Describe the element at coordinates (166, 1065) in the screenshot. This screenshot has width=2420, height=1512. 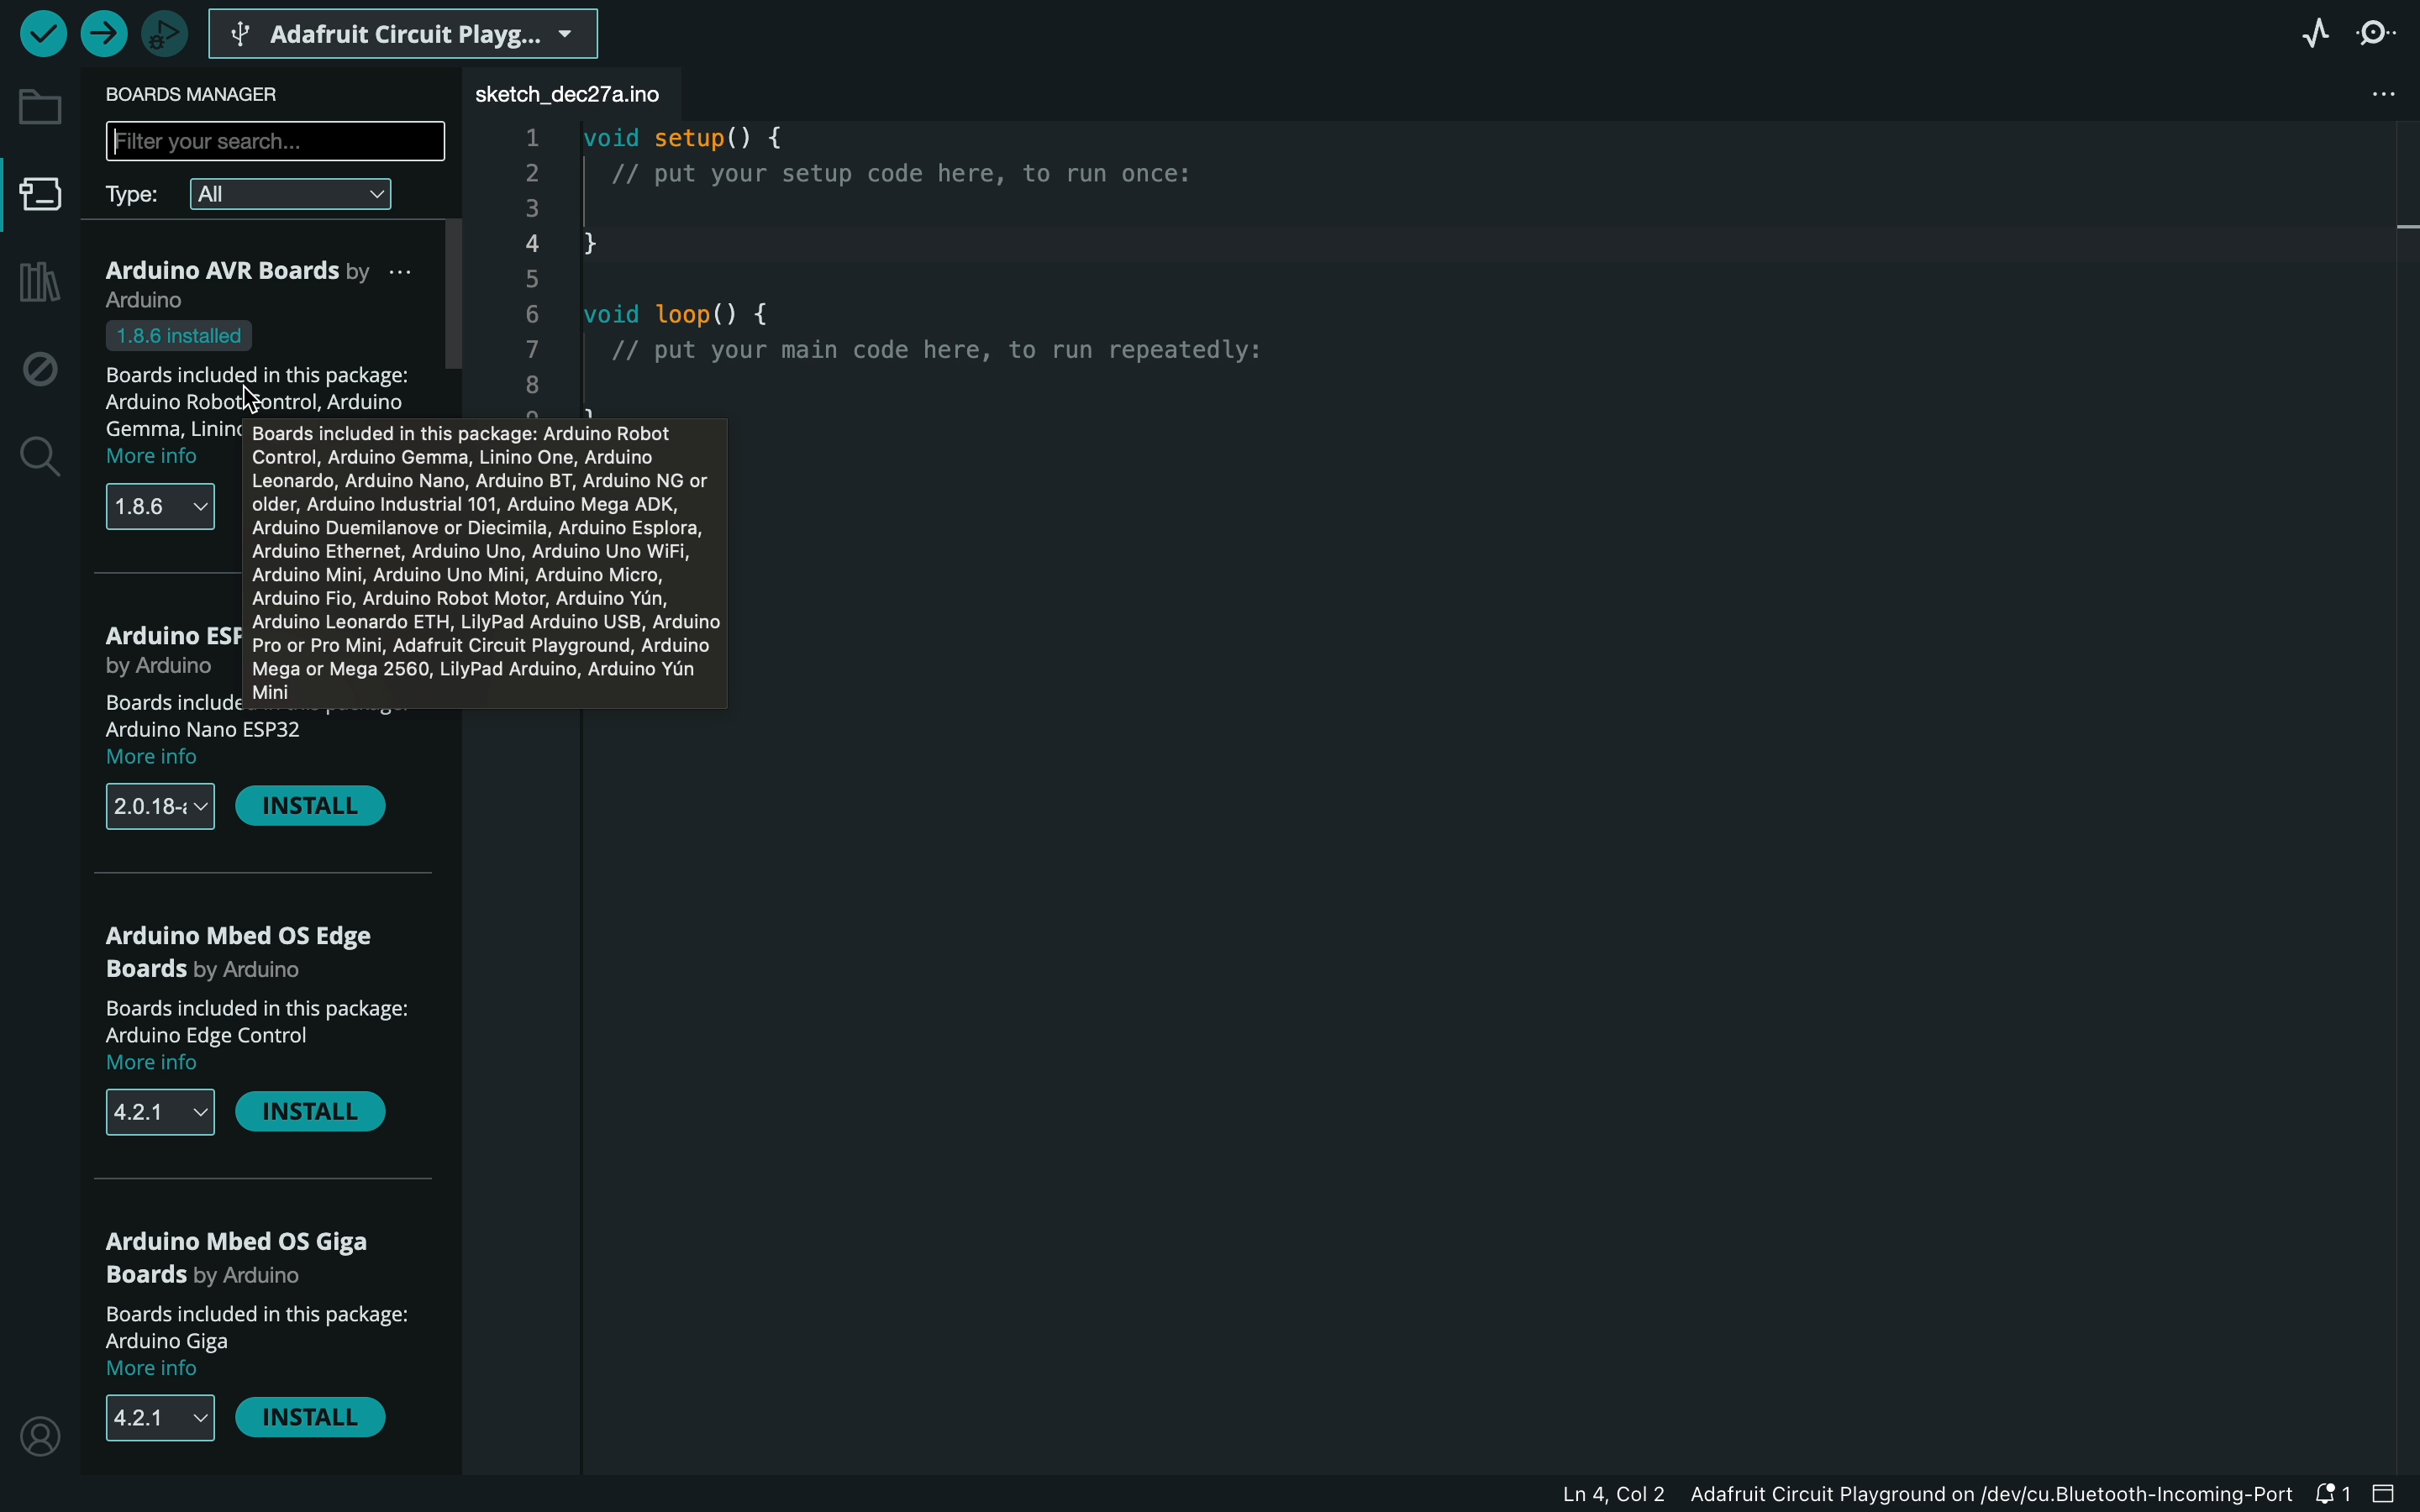
I see `more info` at that location.